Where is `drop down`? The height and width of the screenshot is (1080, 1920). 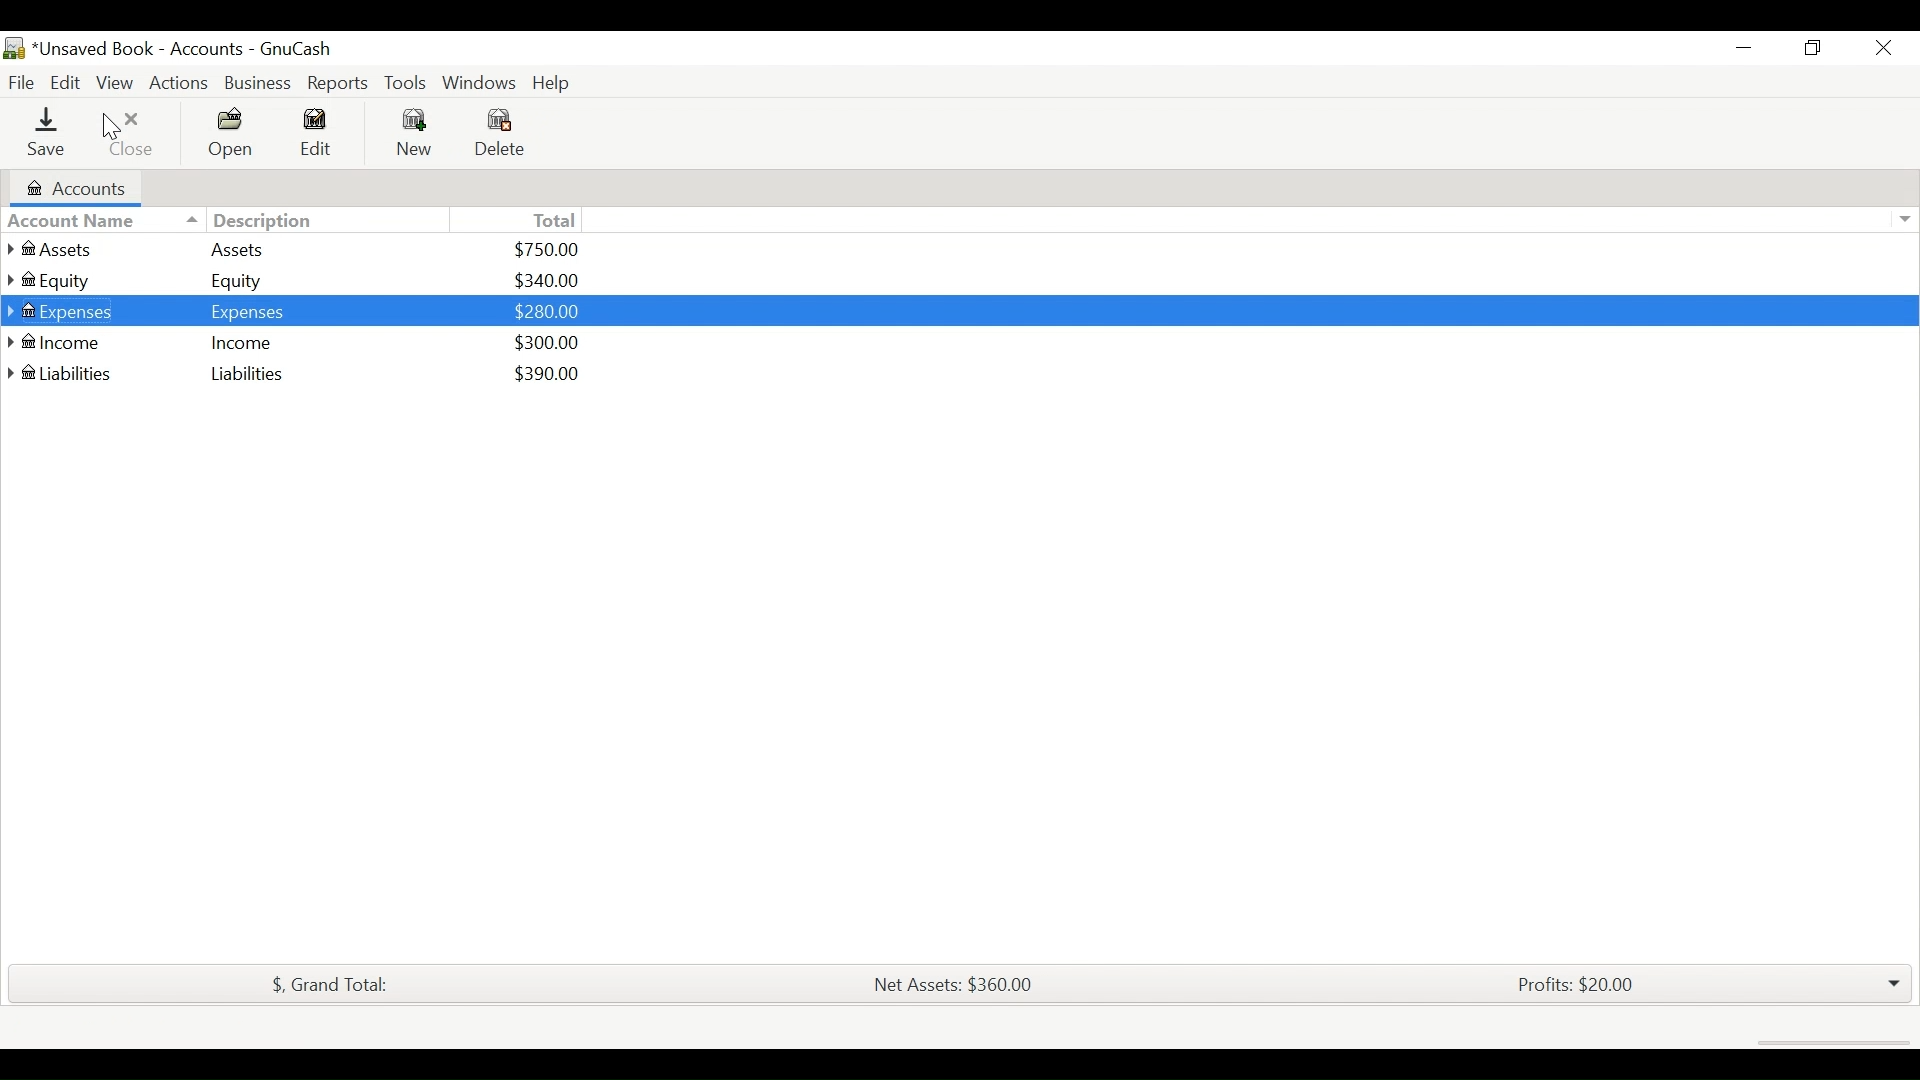 drop down is located at coordinates (1892, 984).